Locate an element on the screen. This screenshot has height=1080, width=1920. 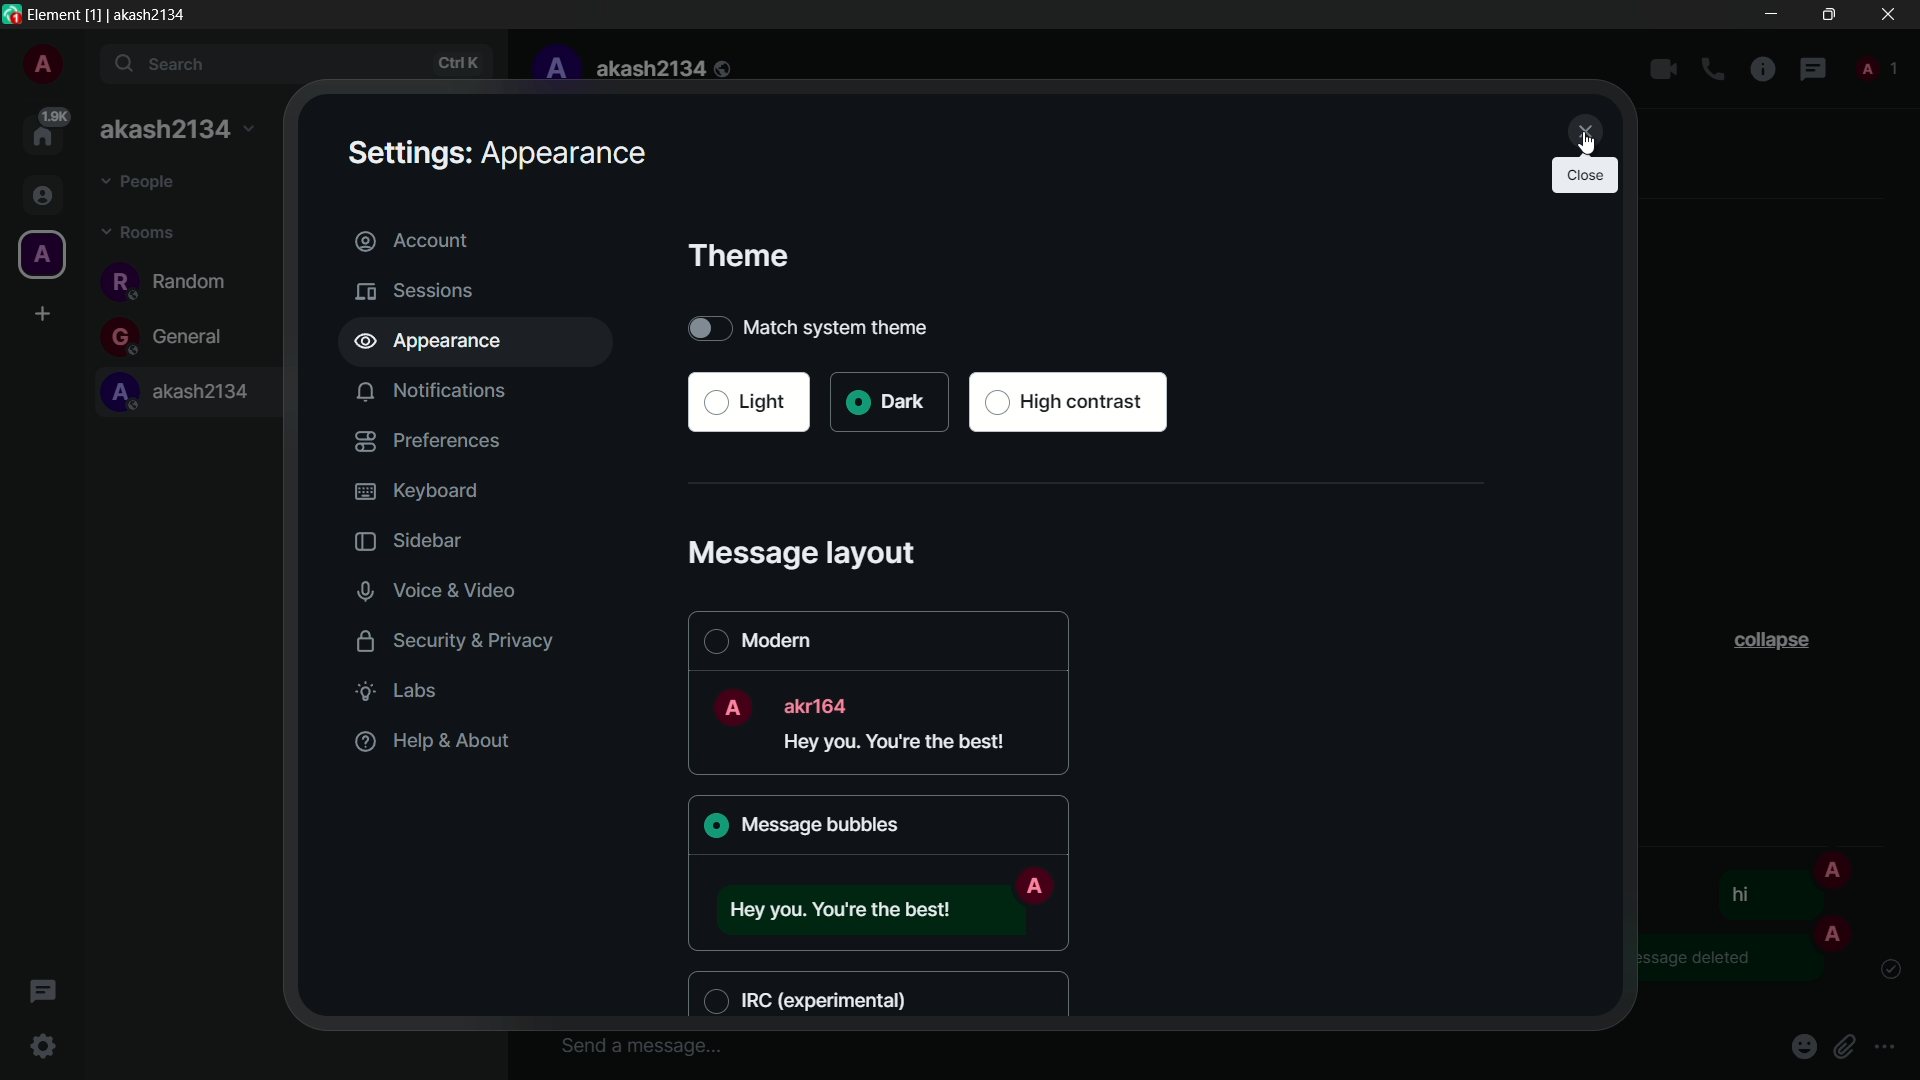
hi is located at coordinates (1739, 893).